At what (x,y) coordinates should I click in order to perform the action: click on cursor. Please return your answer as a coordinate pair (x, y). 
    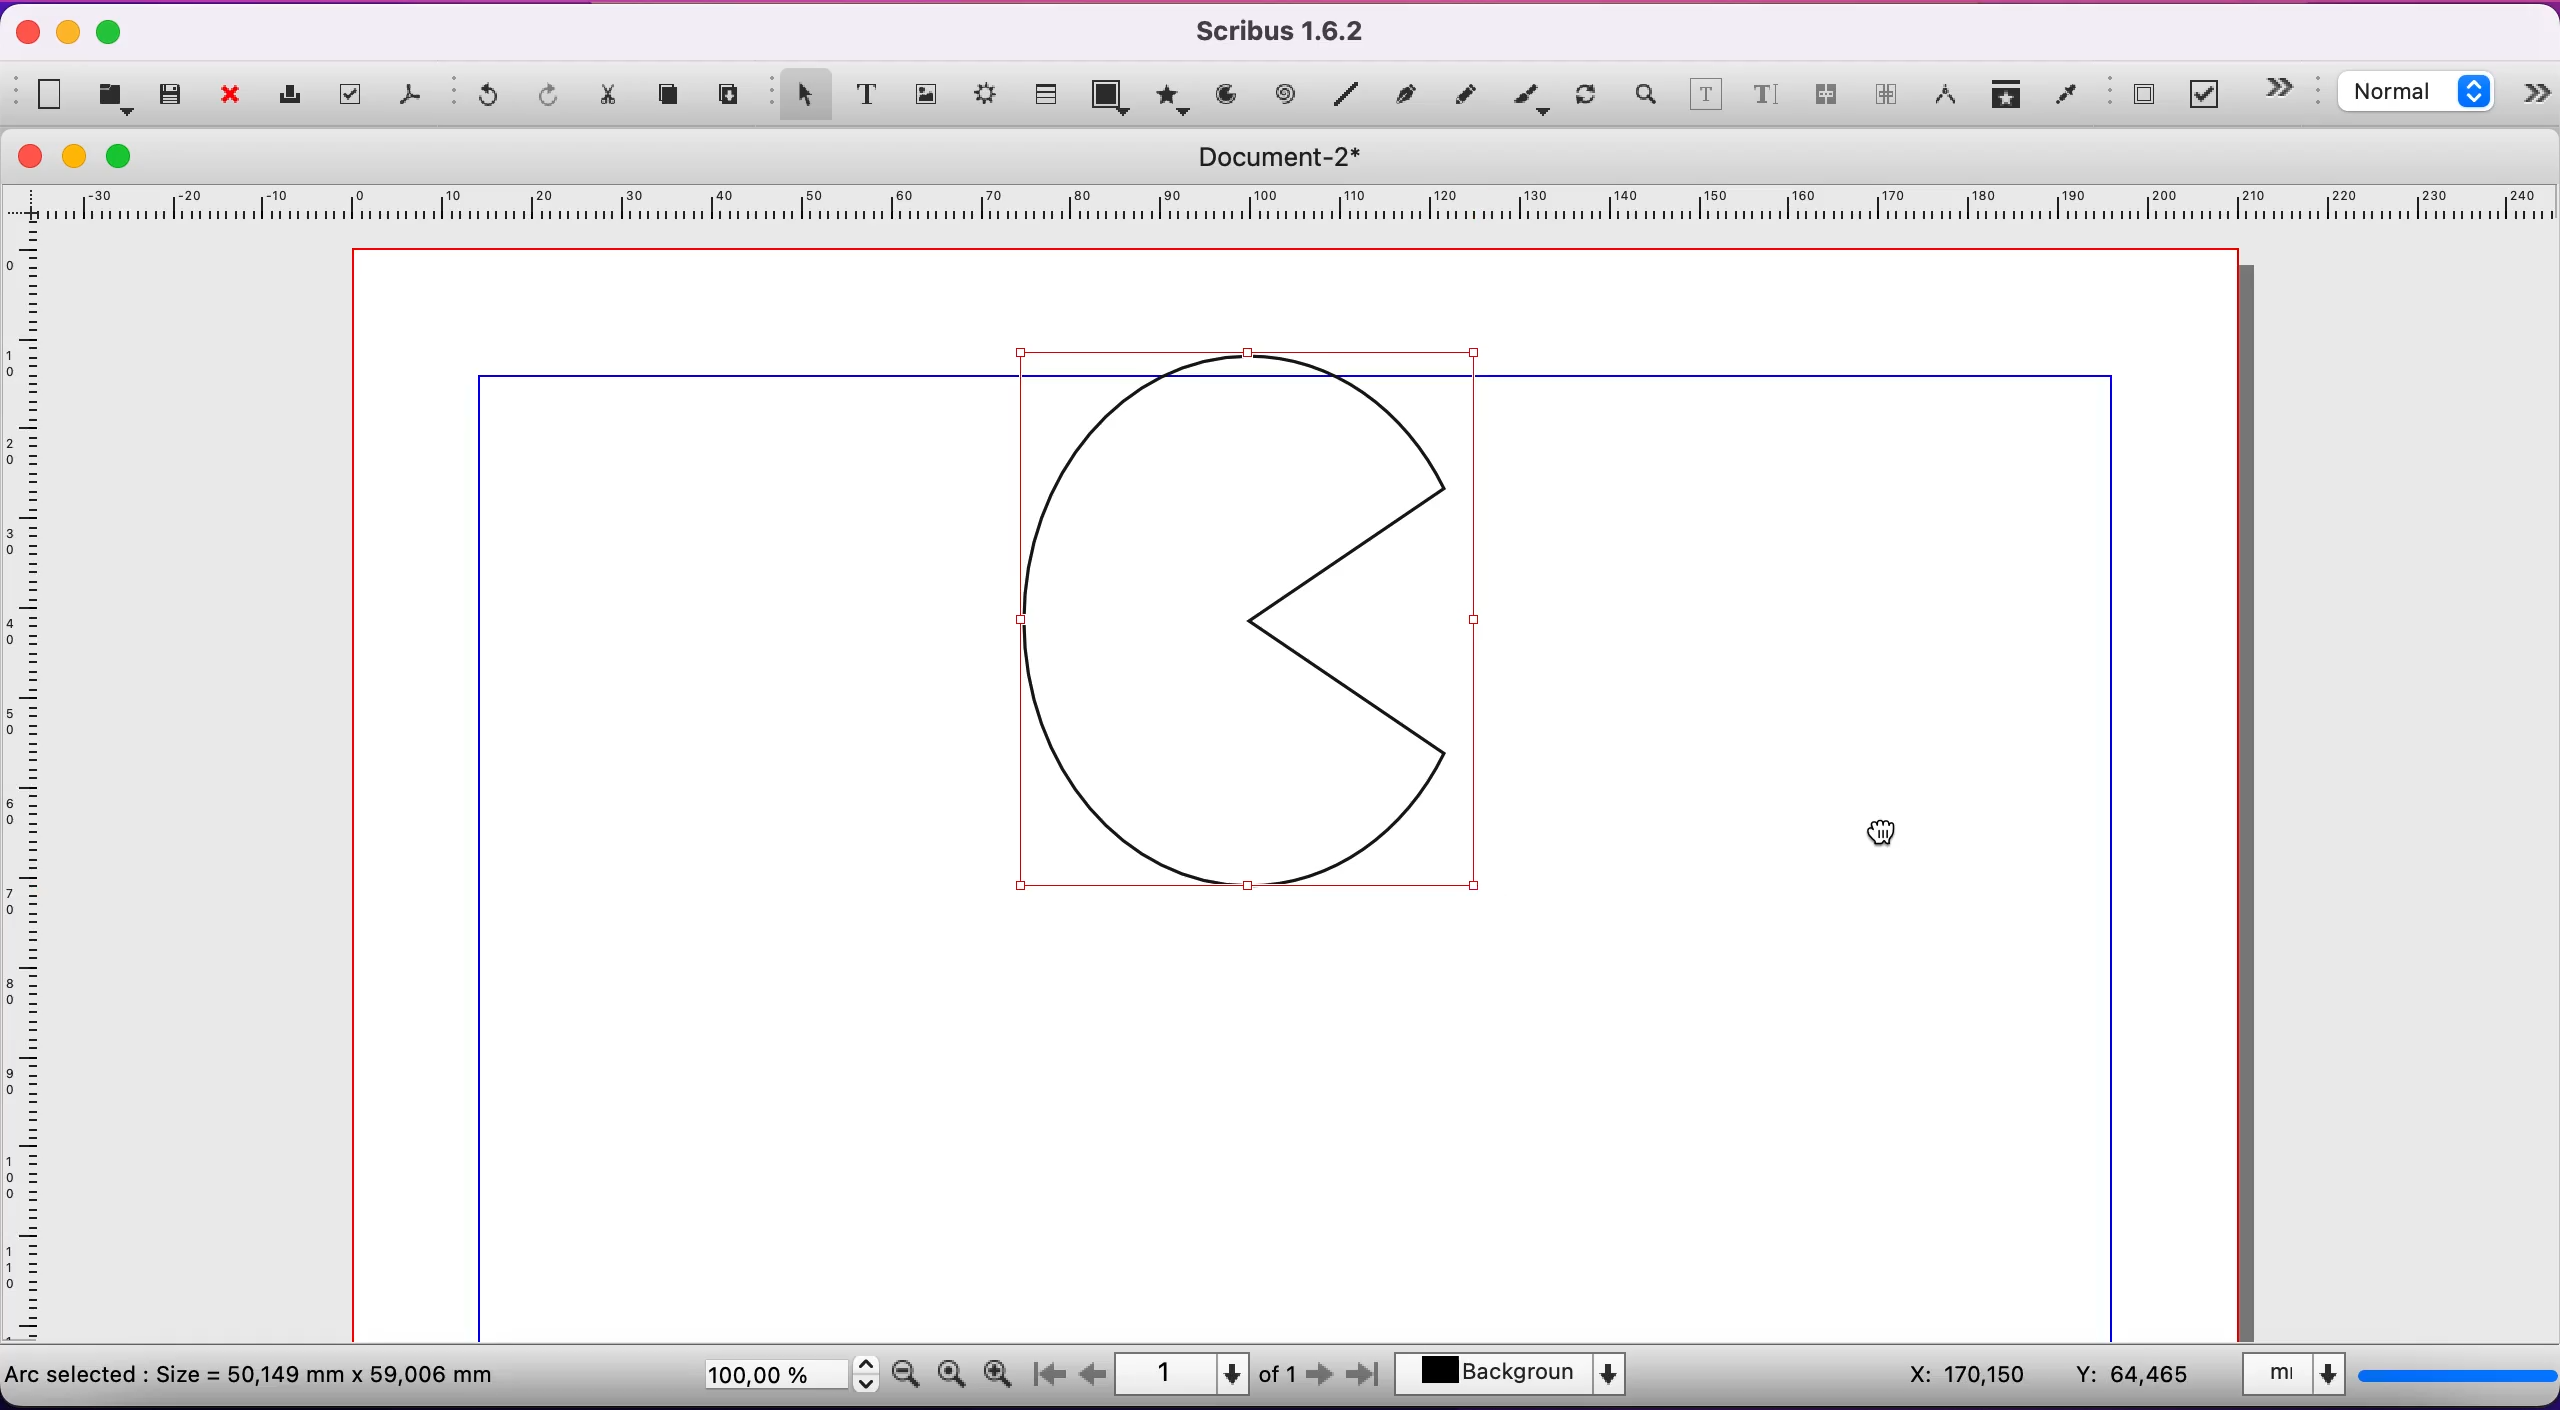
    Looking at the image, I should click on (1883, 830).